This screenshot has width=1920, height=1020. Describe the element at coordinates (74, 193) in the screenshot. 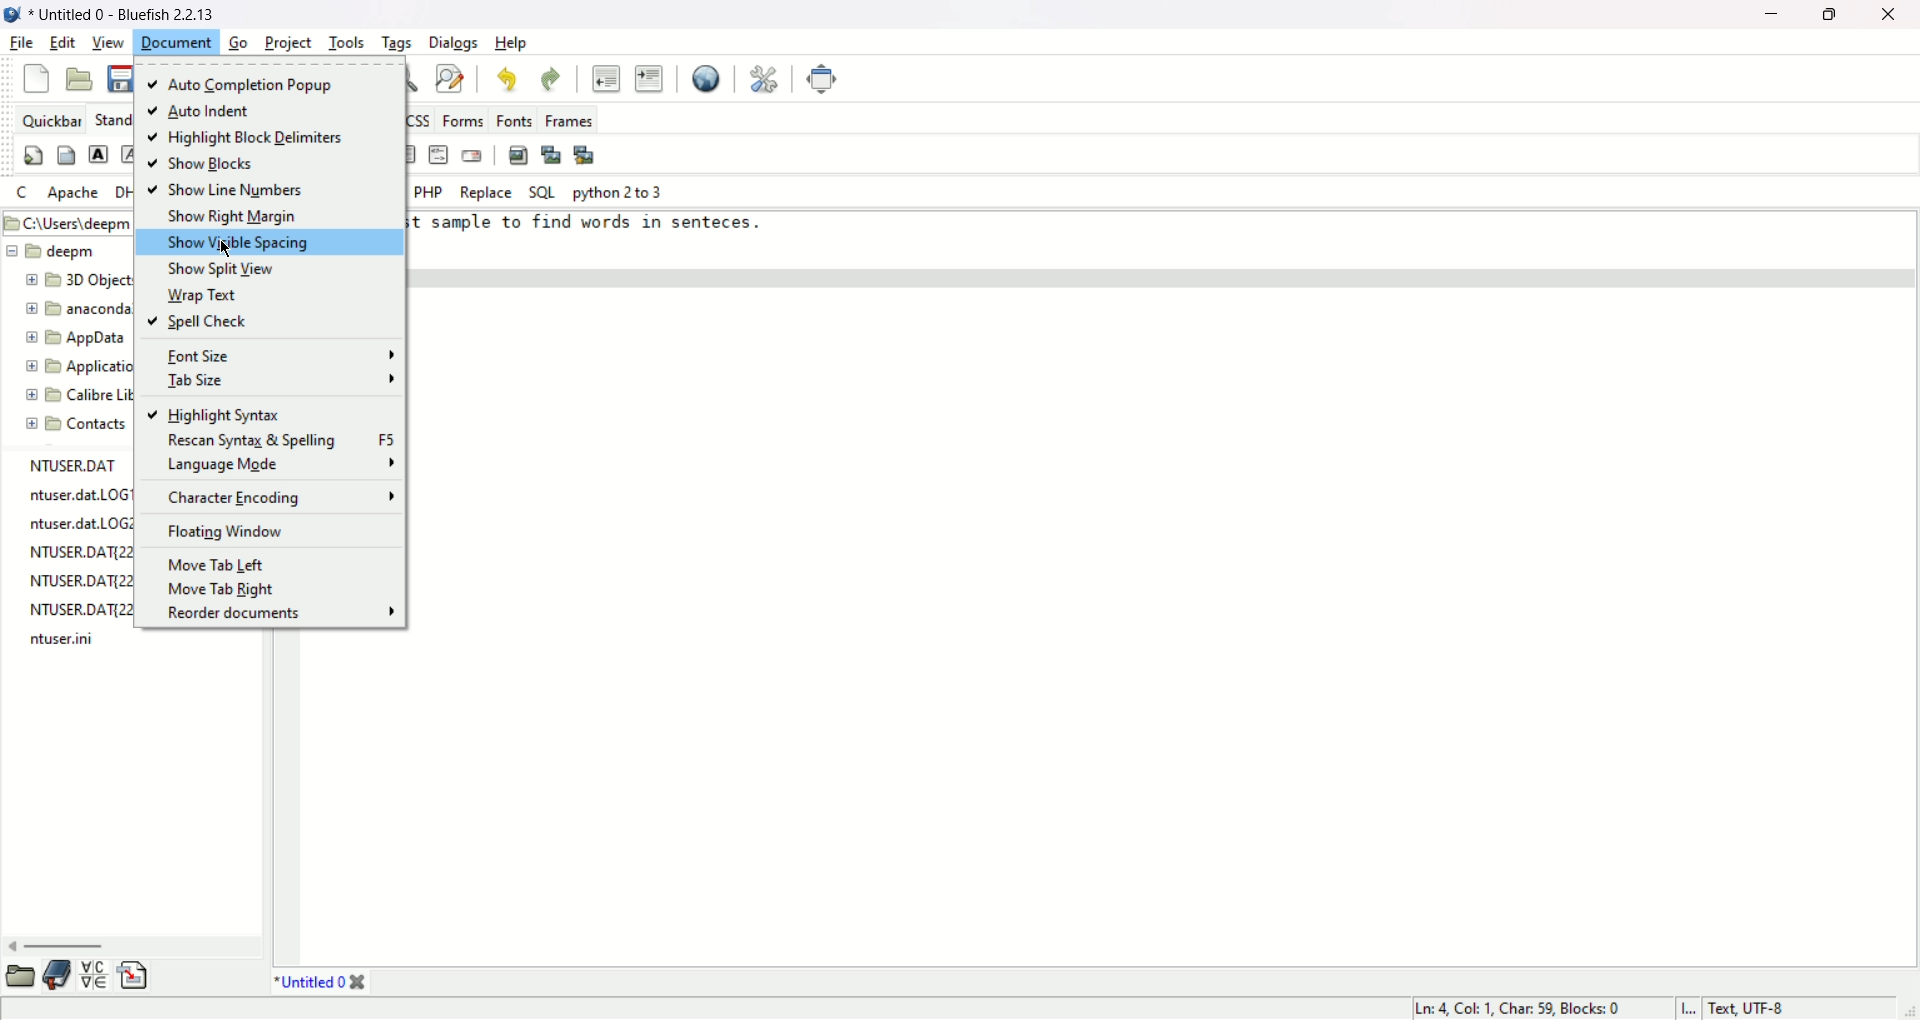

I see `apache` at that location.